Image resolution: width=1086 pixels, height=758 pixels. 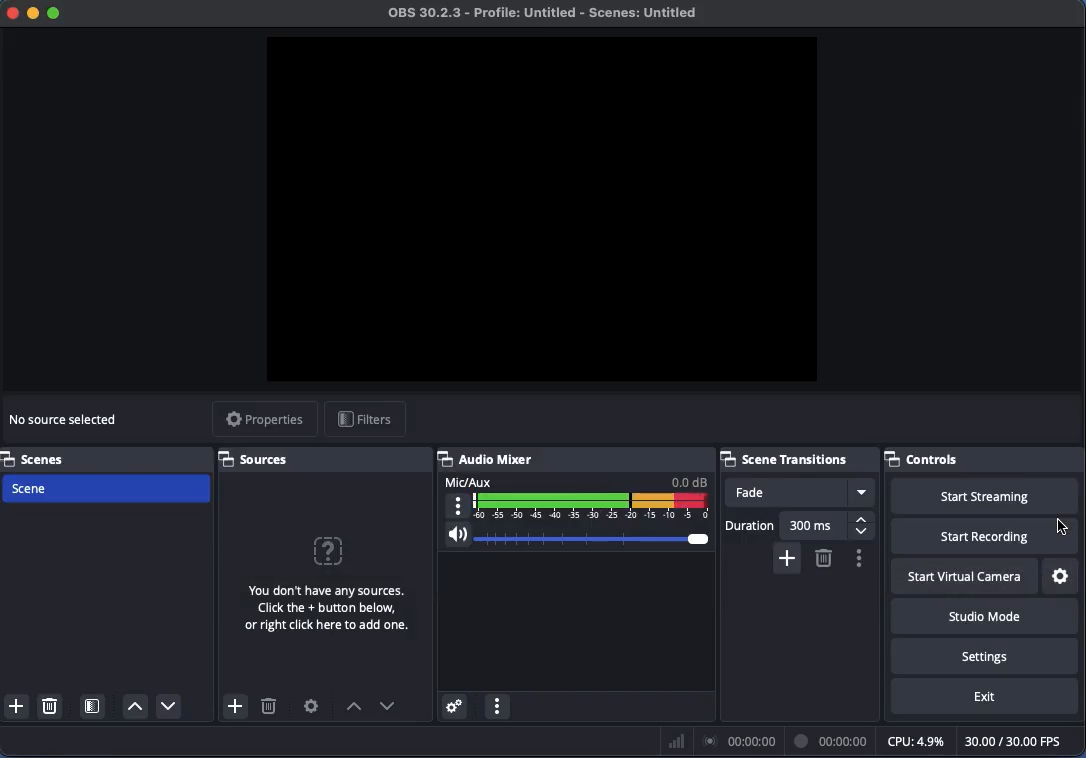 I want to click on Fade, so click(x=800, y=492).